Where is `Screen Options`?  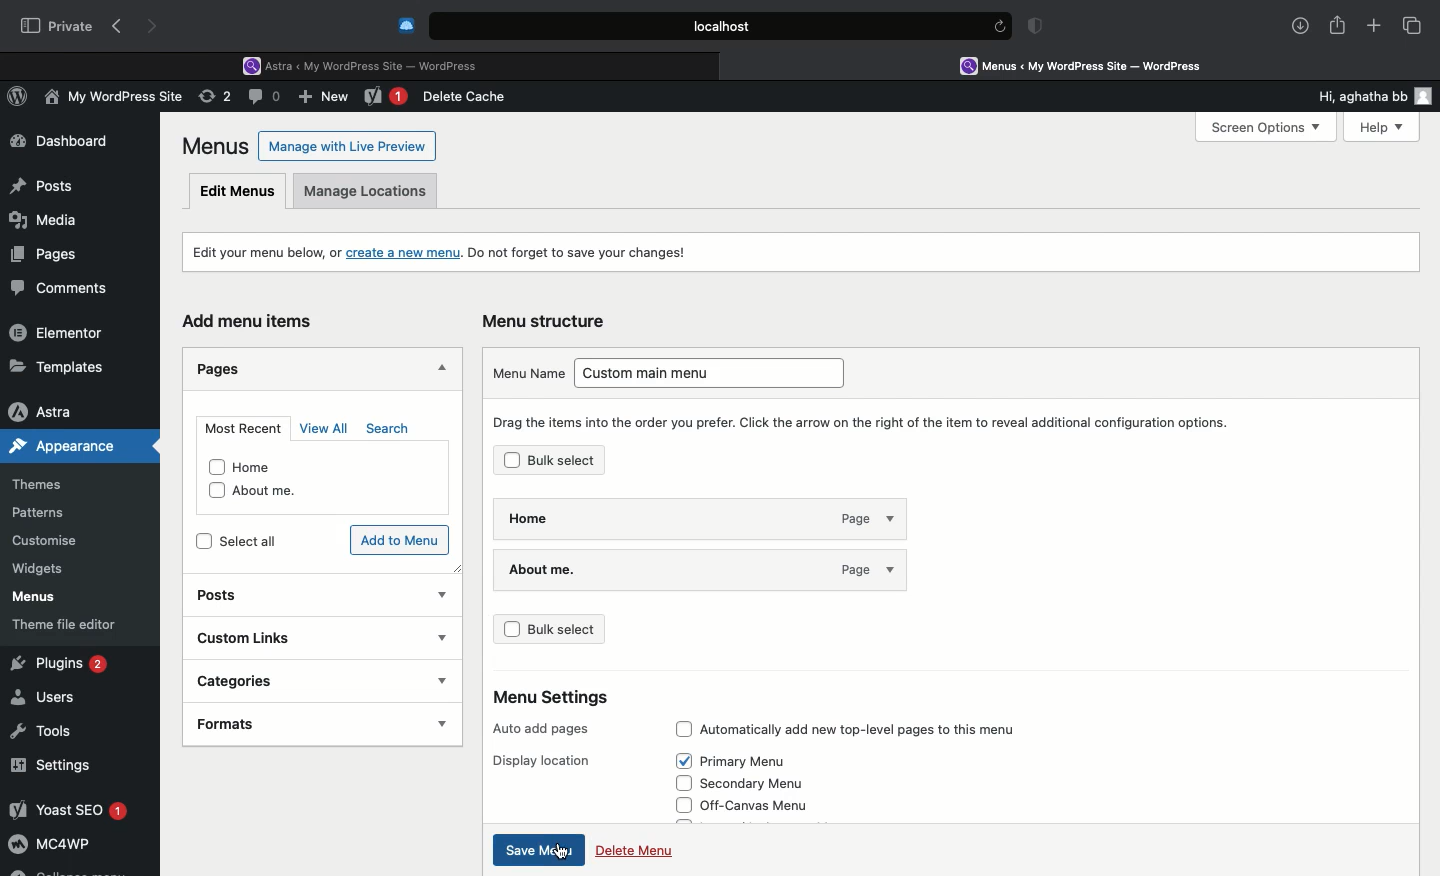
Screen Options is located at coordinates (1264, 128).